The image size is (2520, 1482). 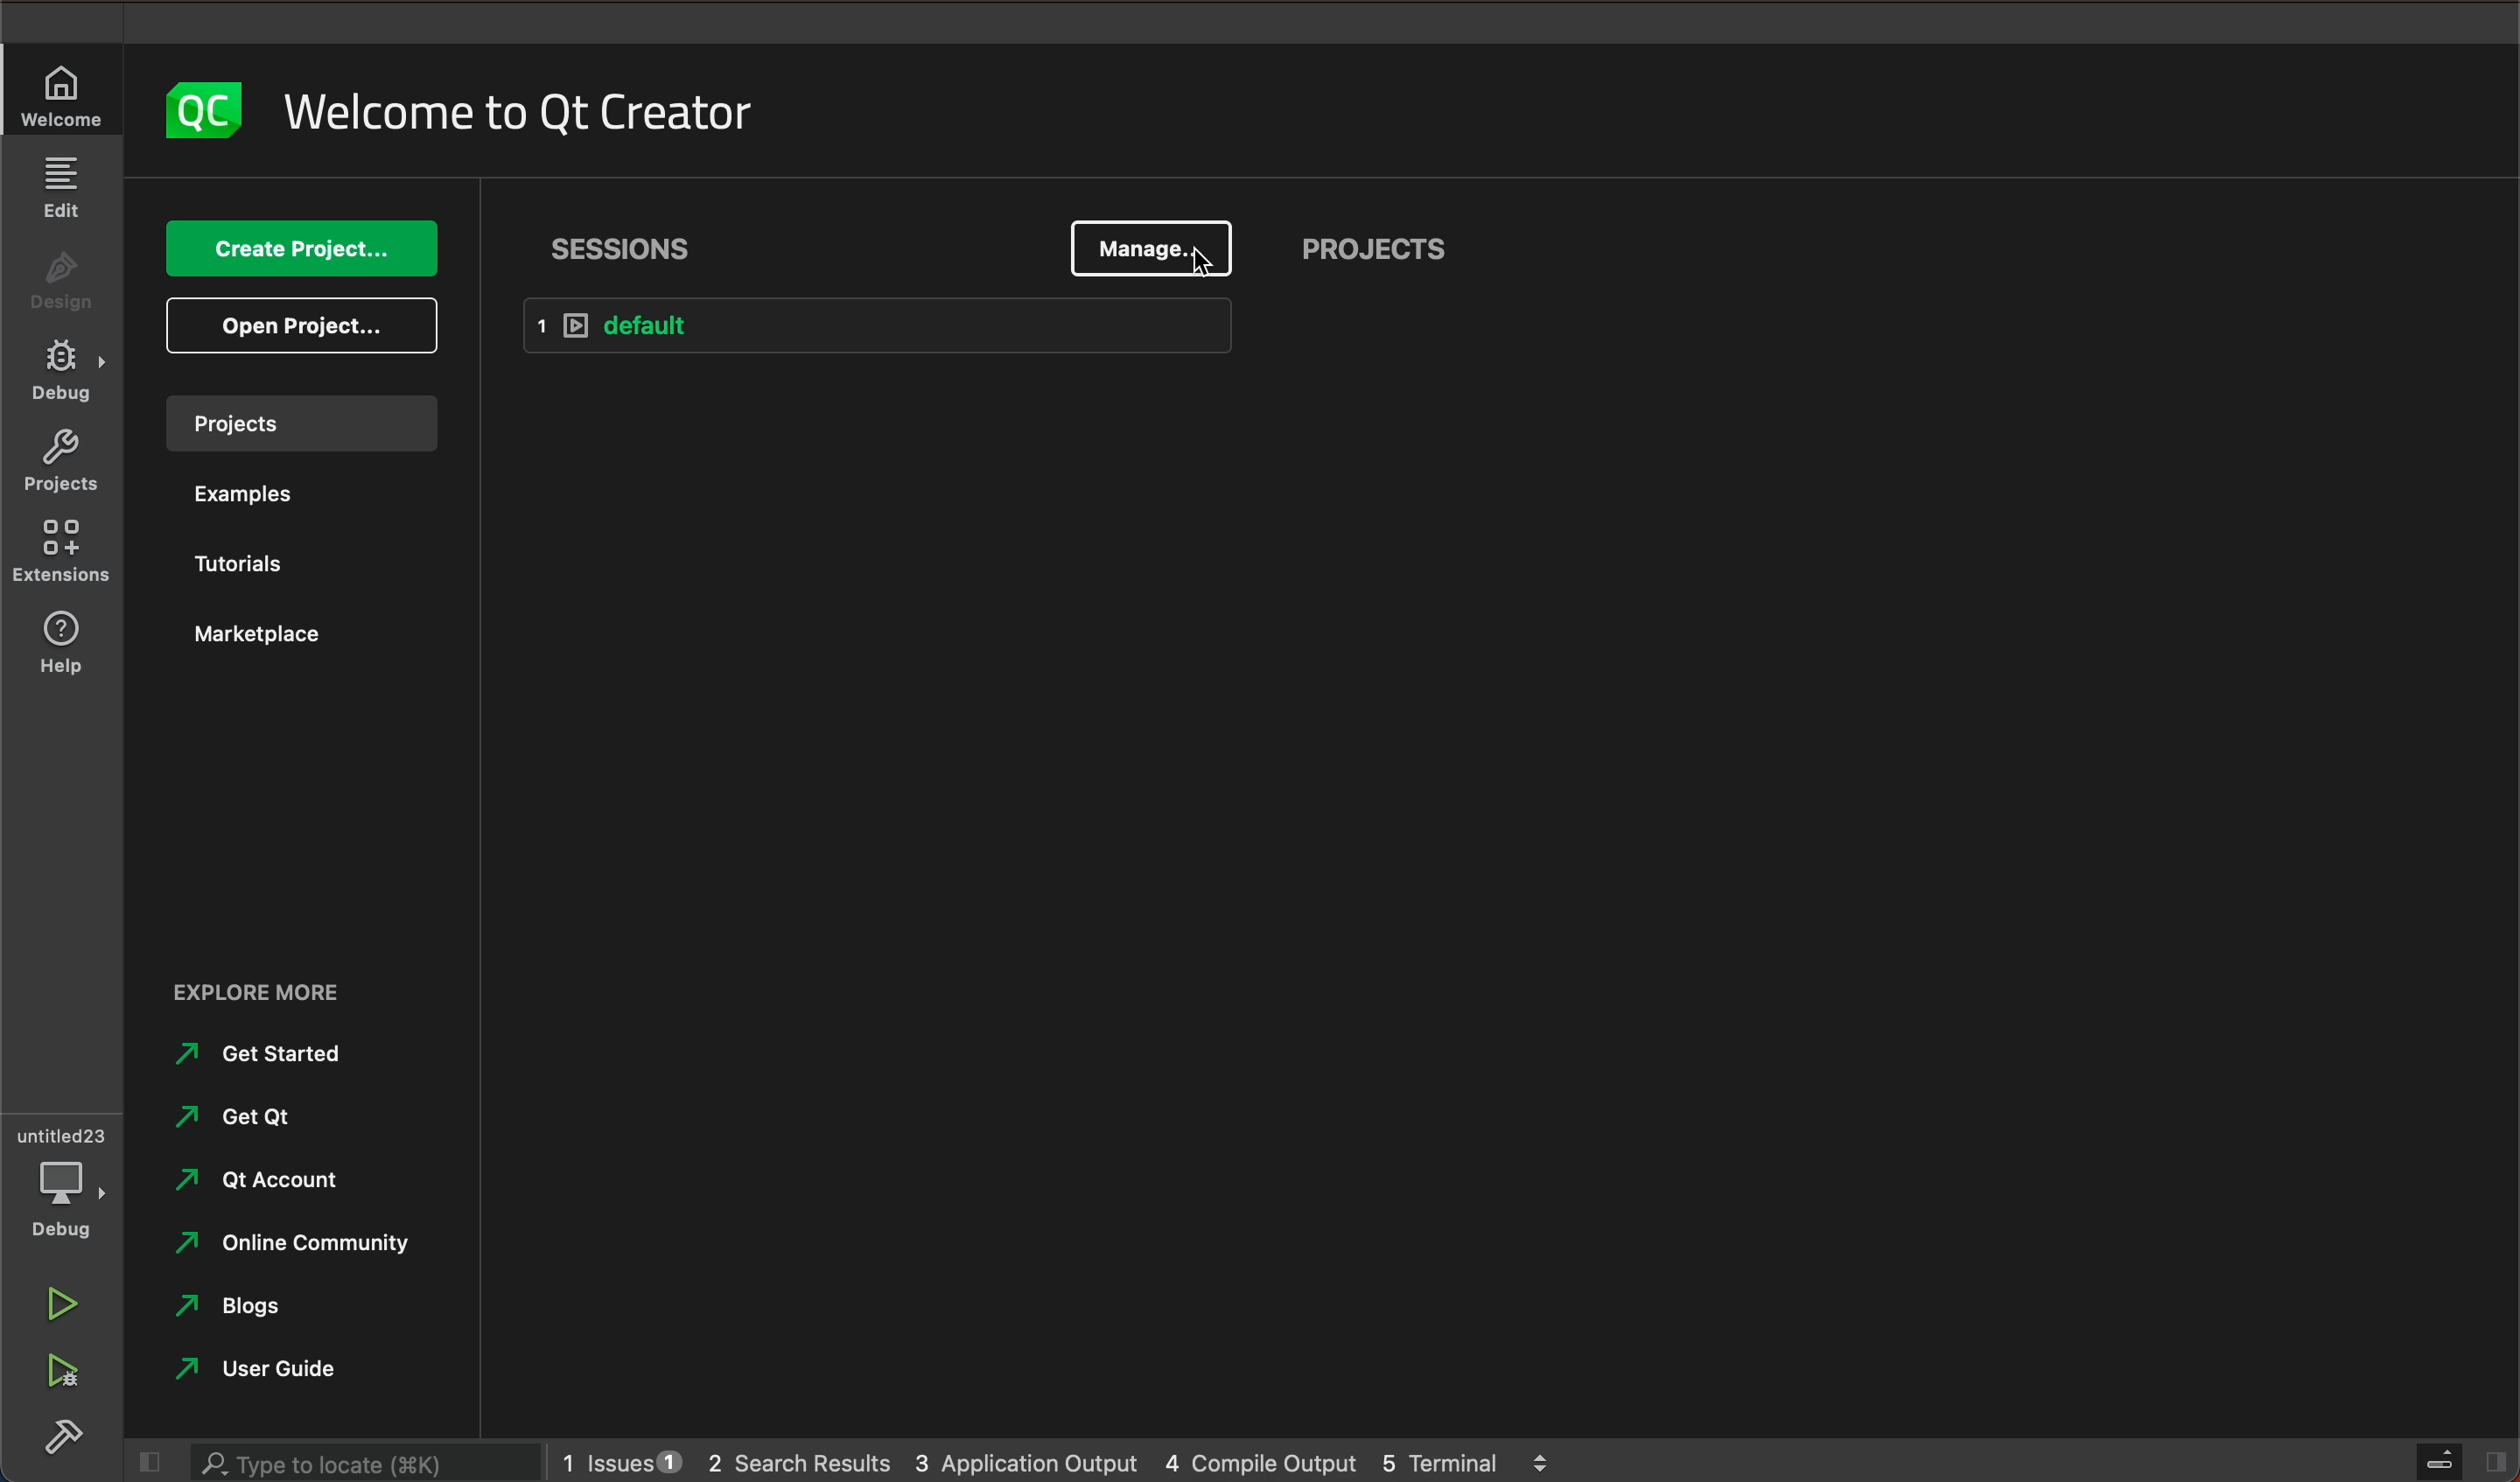 What do you see at coordinates (306, 250) in the screenshot?
I see `create project` at bounding box center [306, 250].